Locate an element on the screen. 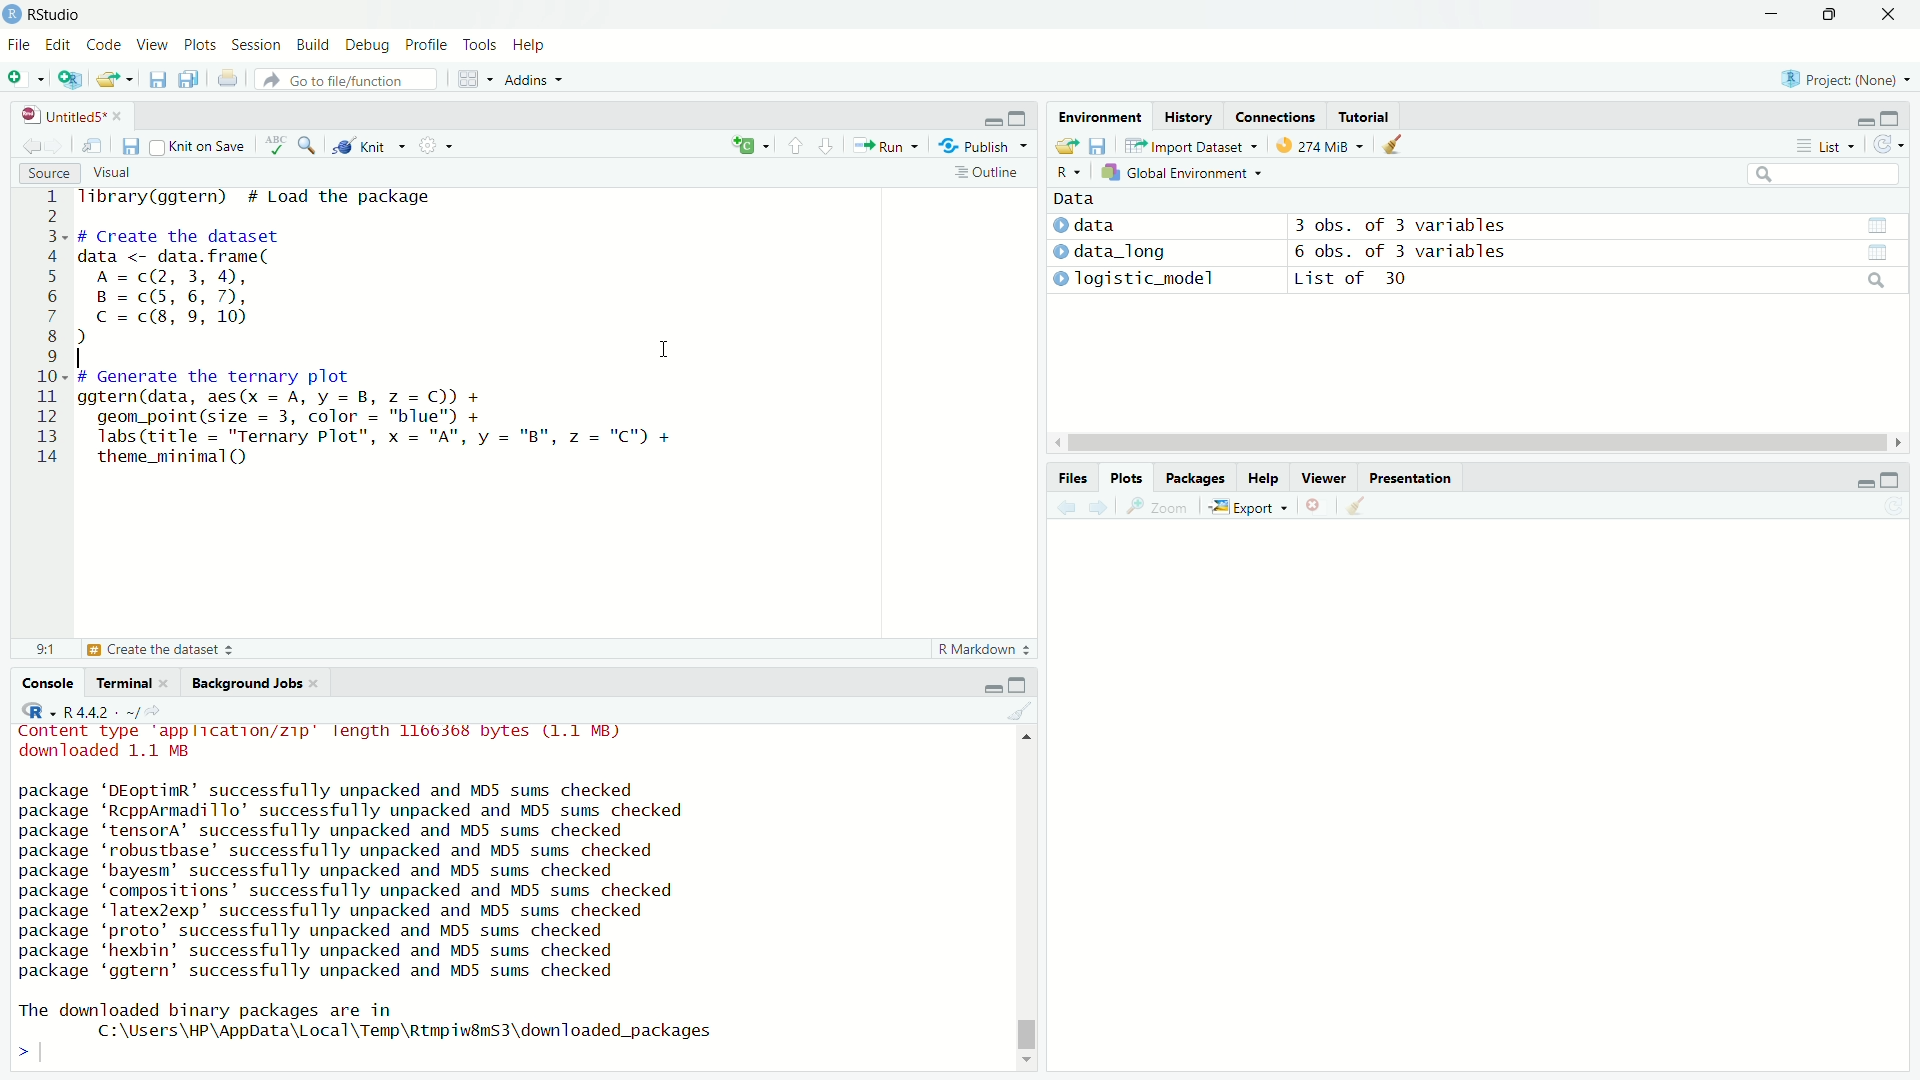  | Export is located at coordinates (1244, 508).